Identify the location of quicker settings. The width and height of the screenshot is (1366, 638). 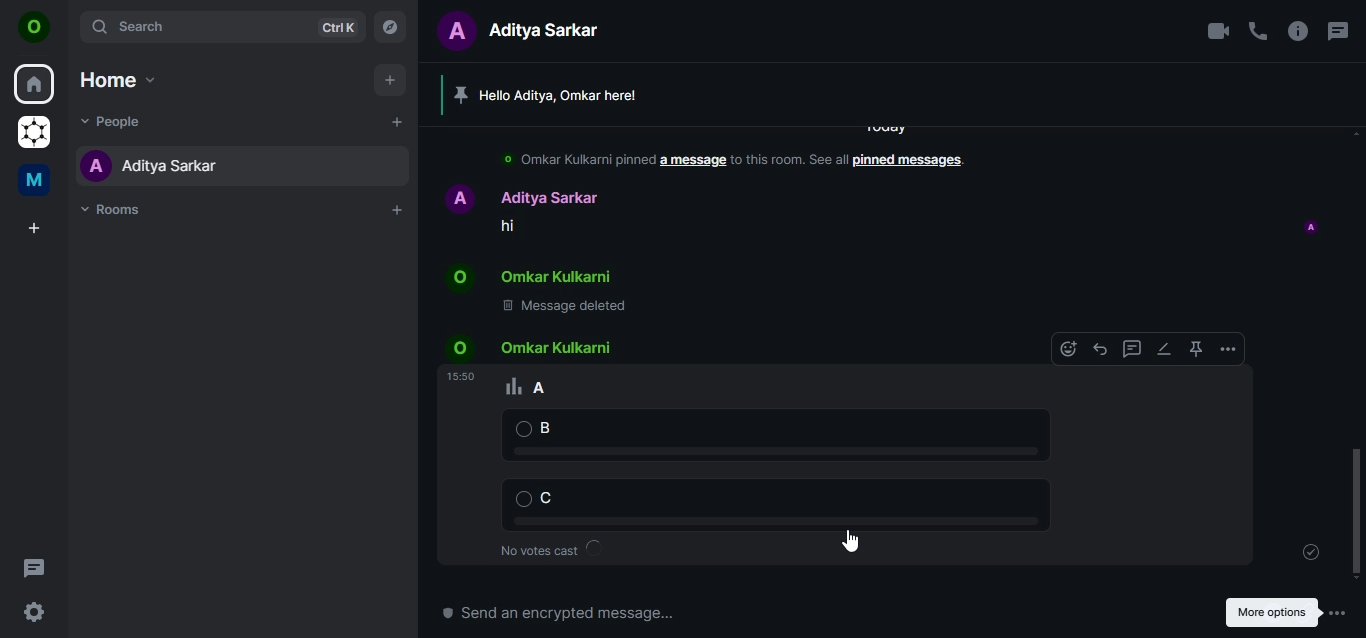
(37, 613).